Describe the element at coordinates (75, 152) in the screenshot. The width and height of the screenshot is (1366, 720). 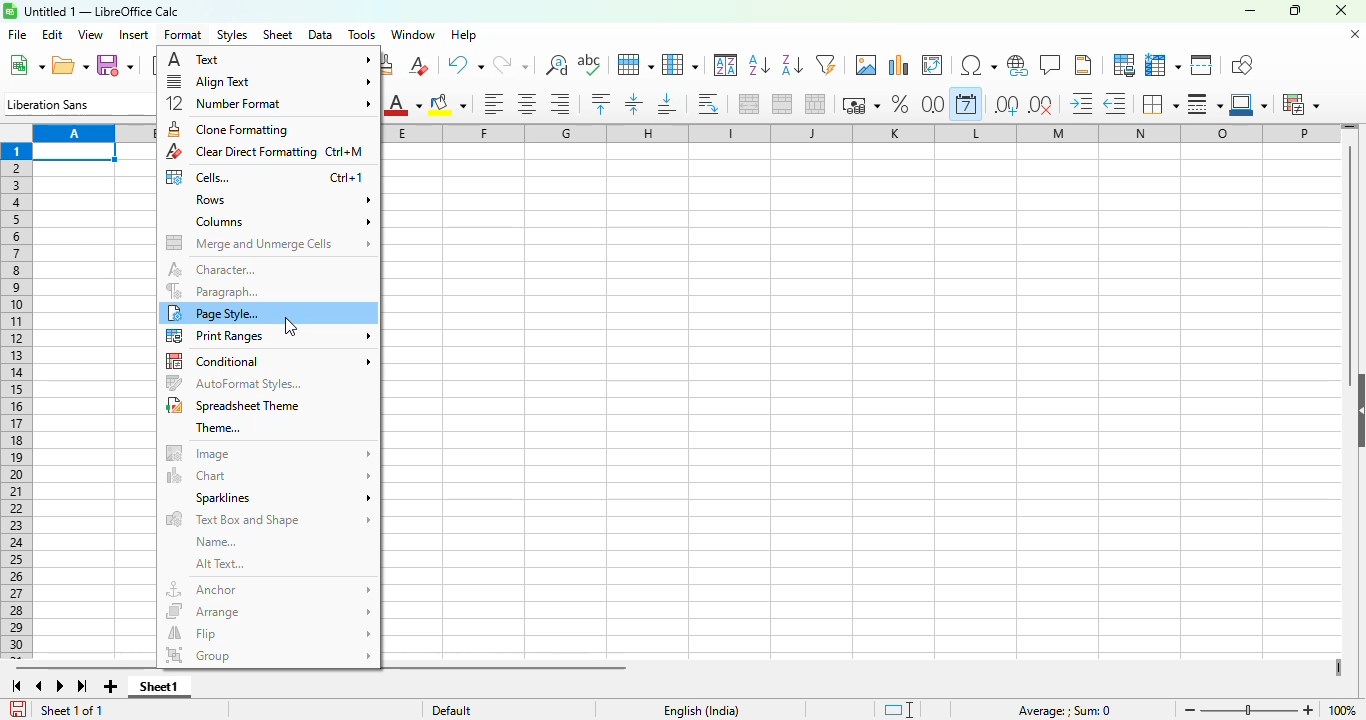
I see `active cell` at that location.